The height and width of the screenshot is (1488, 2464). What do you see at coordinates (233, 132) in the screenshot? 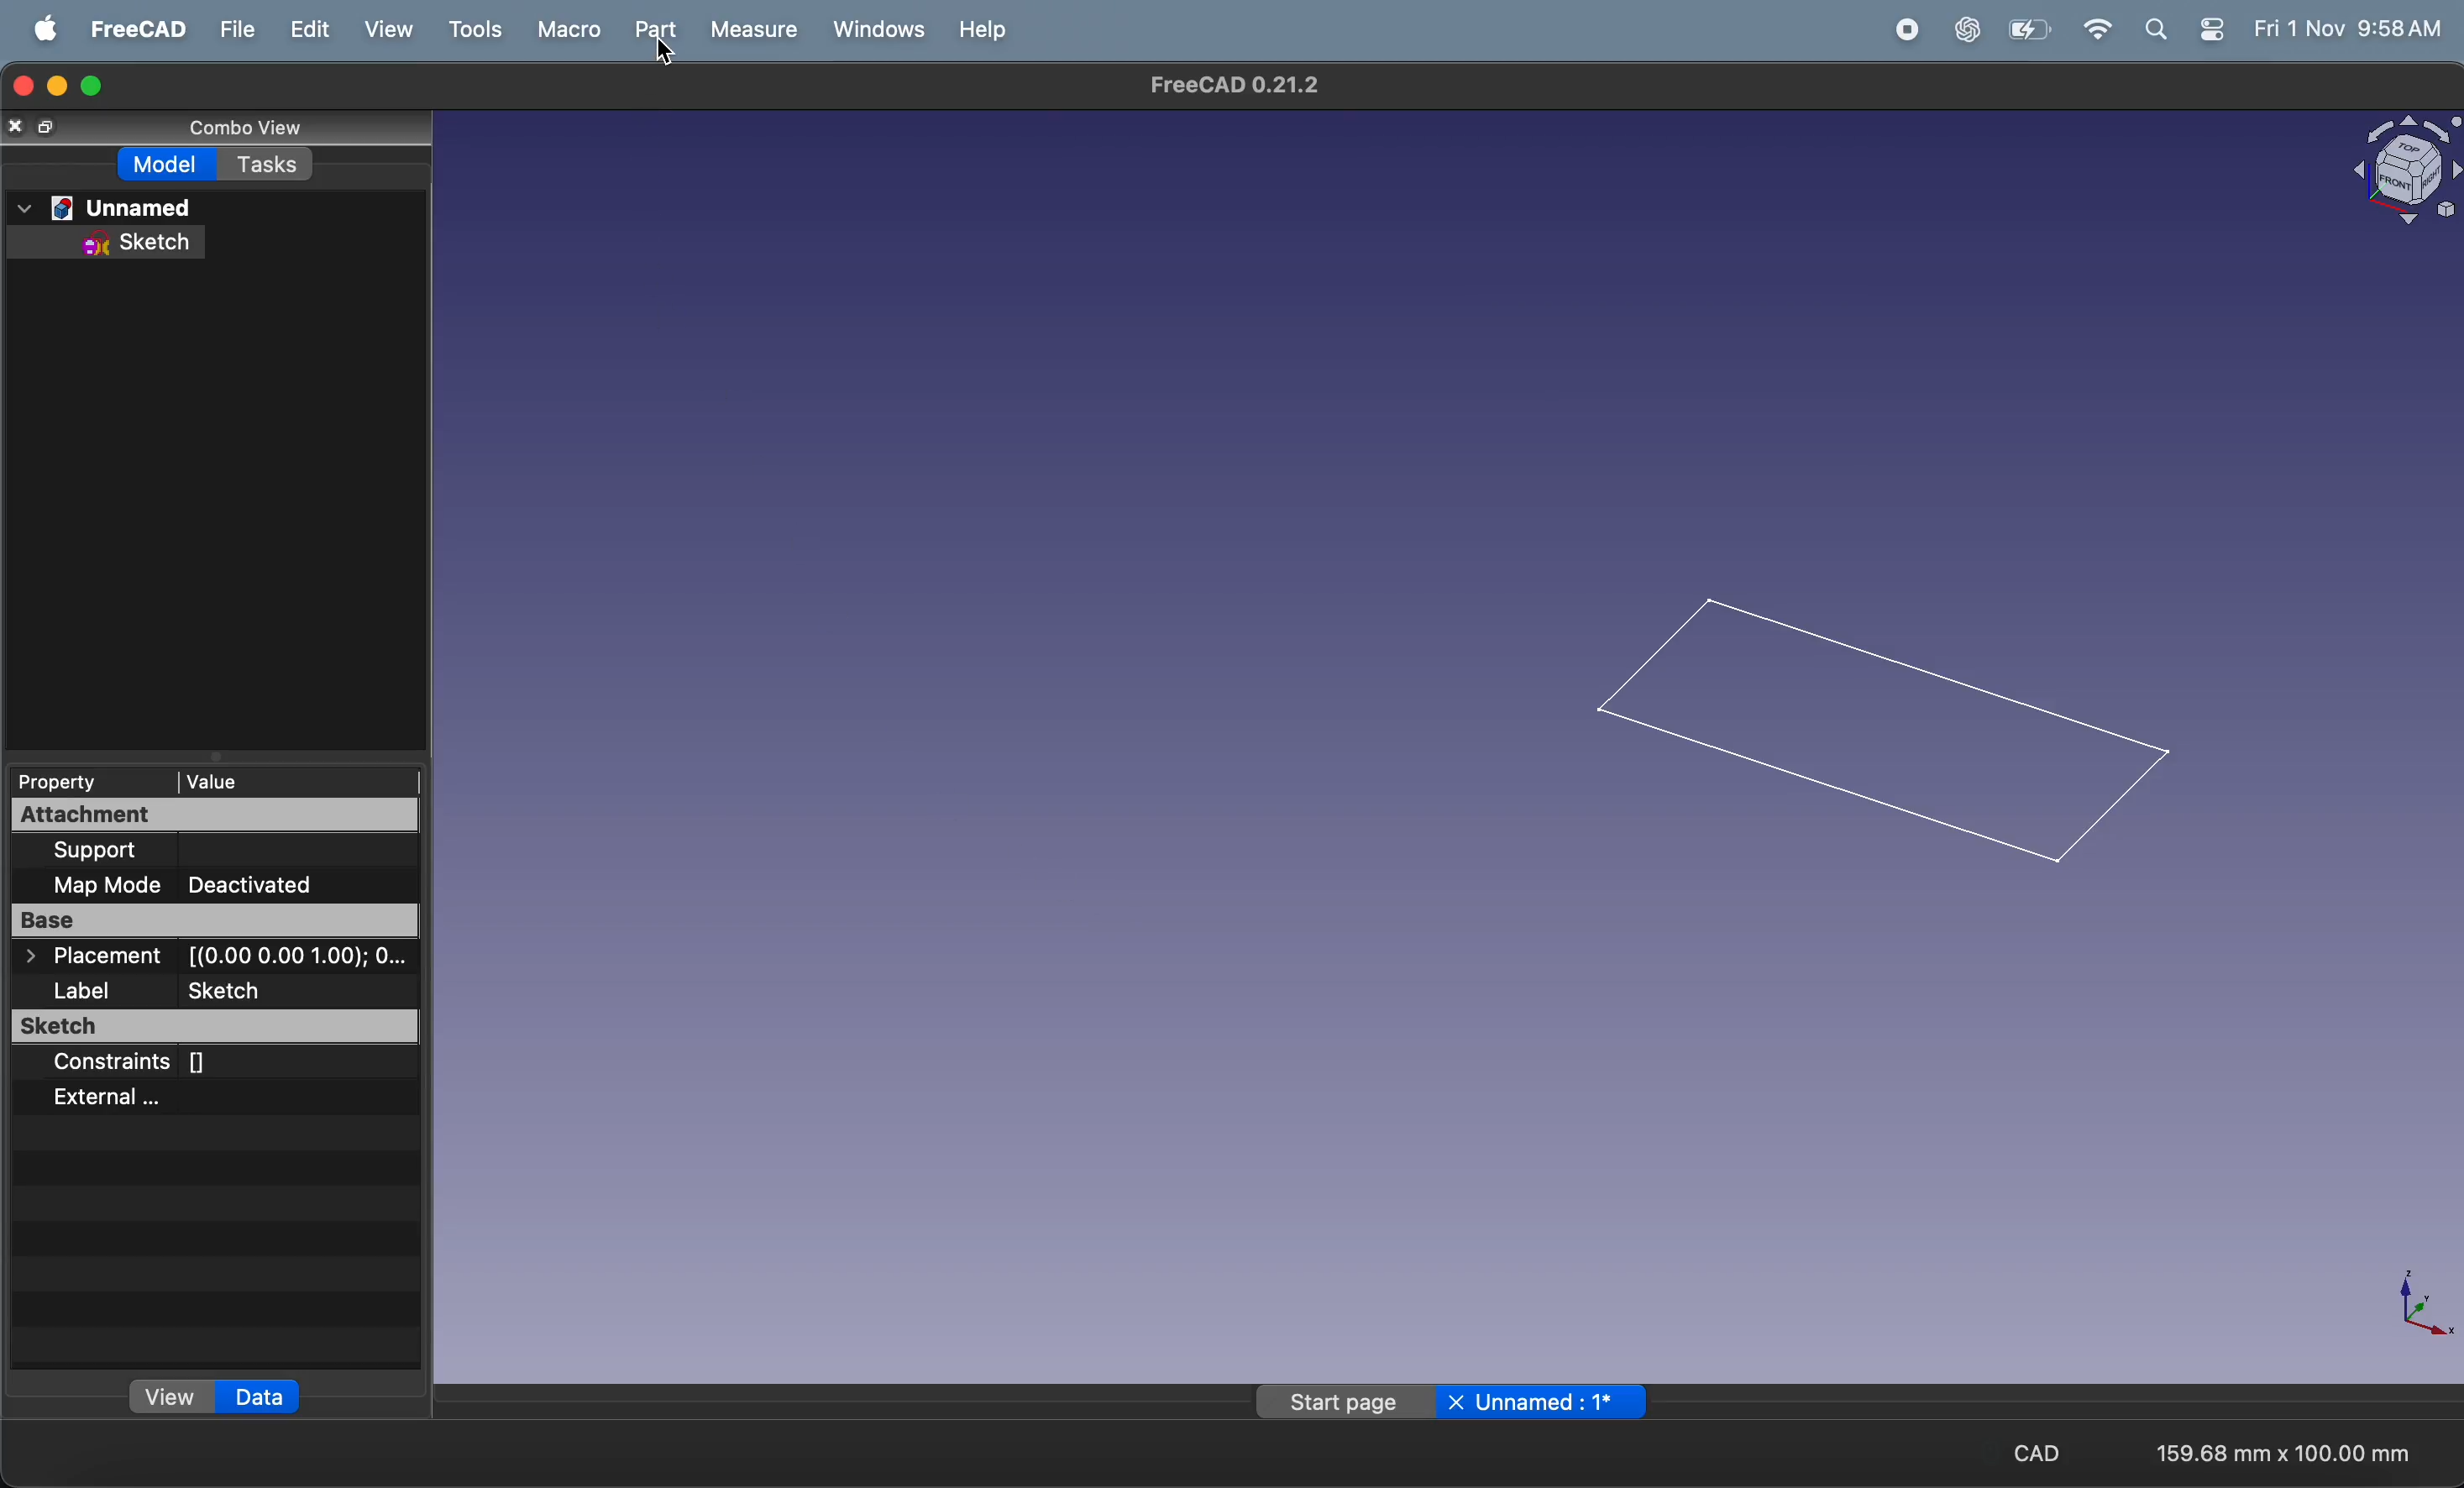
I see `combo view` at bounding box center [233, 132].